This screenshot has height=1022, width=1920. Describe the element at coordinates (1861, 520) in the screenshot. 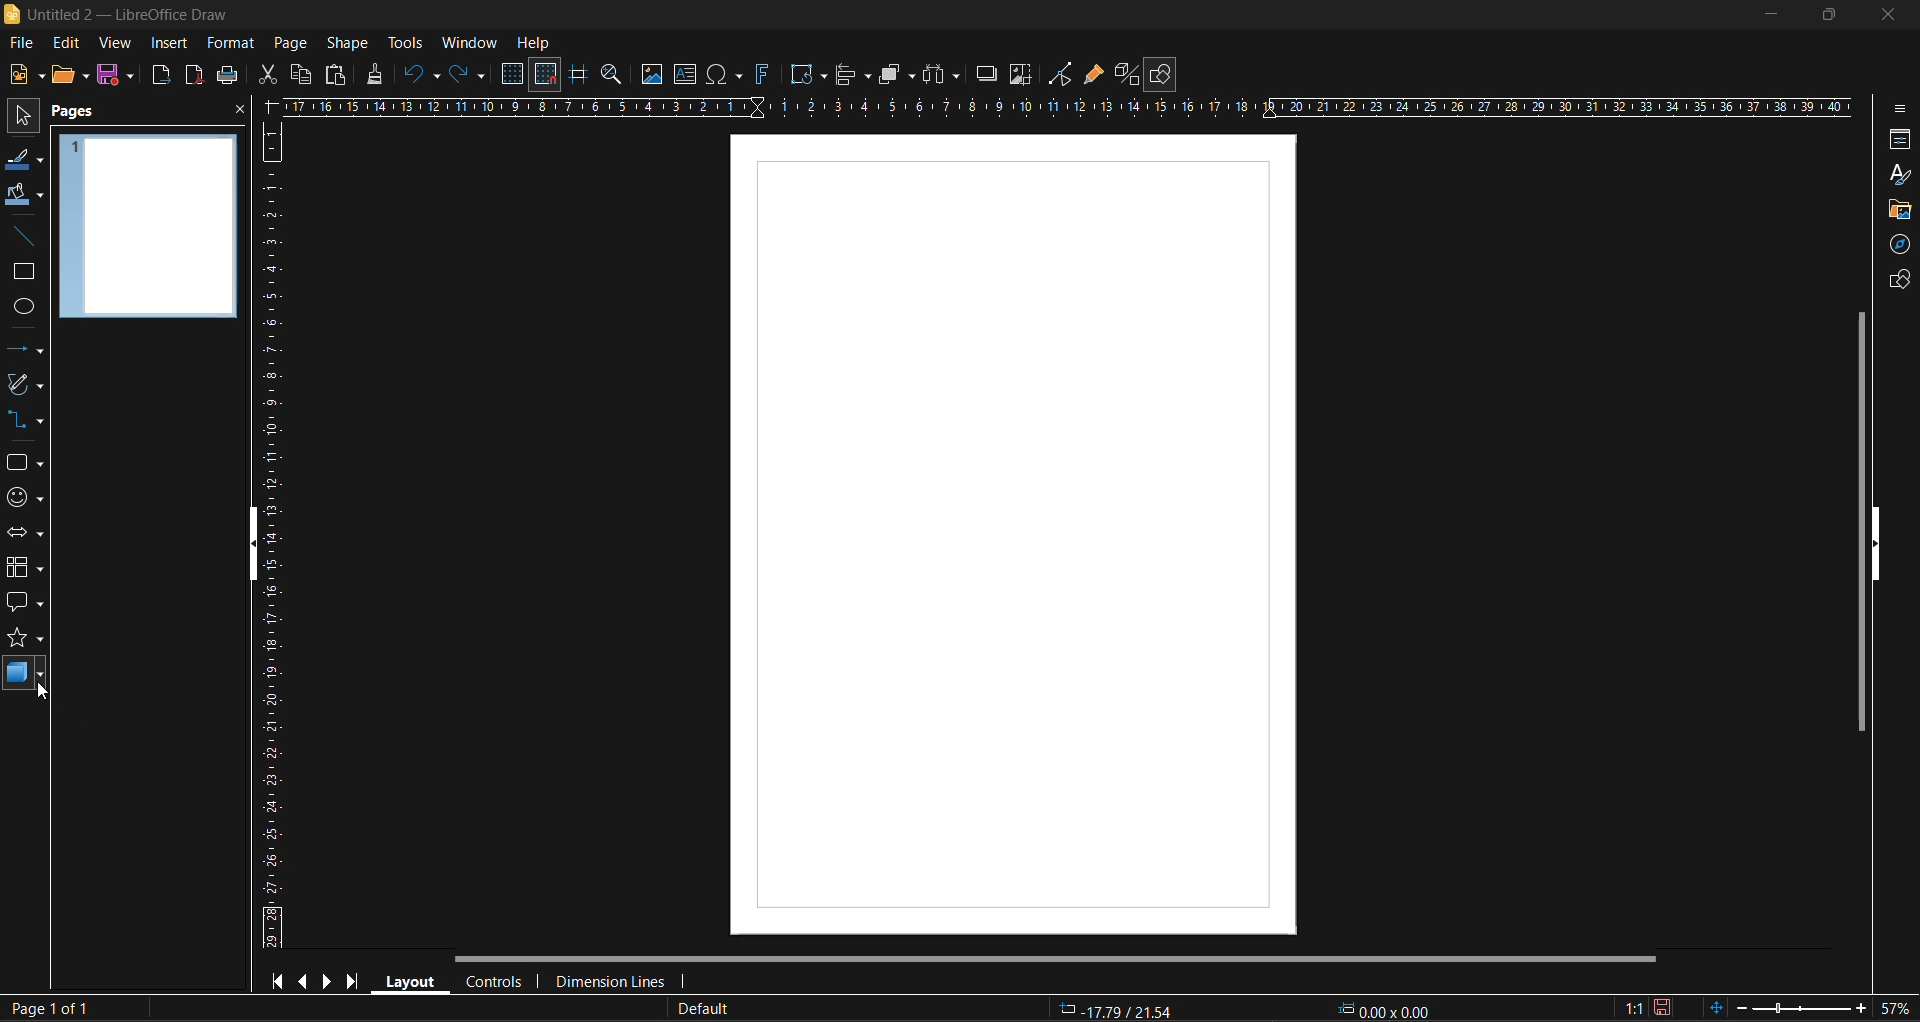

I see `vertical scroll bar` at that location.